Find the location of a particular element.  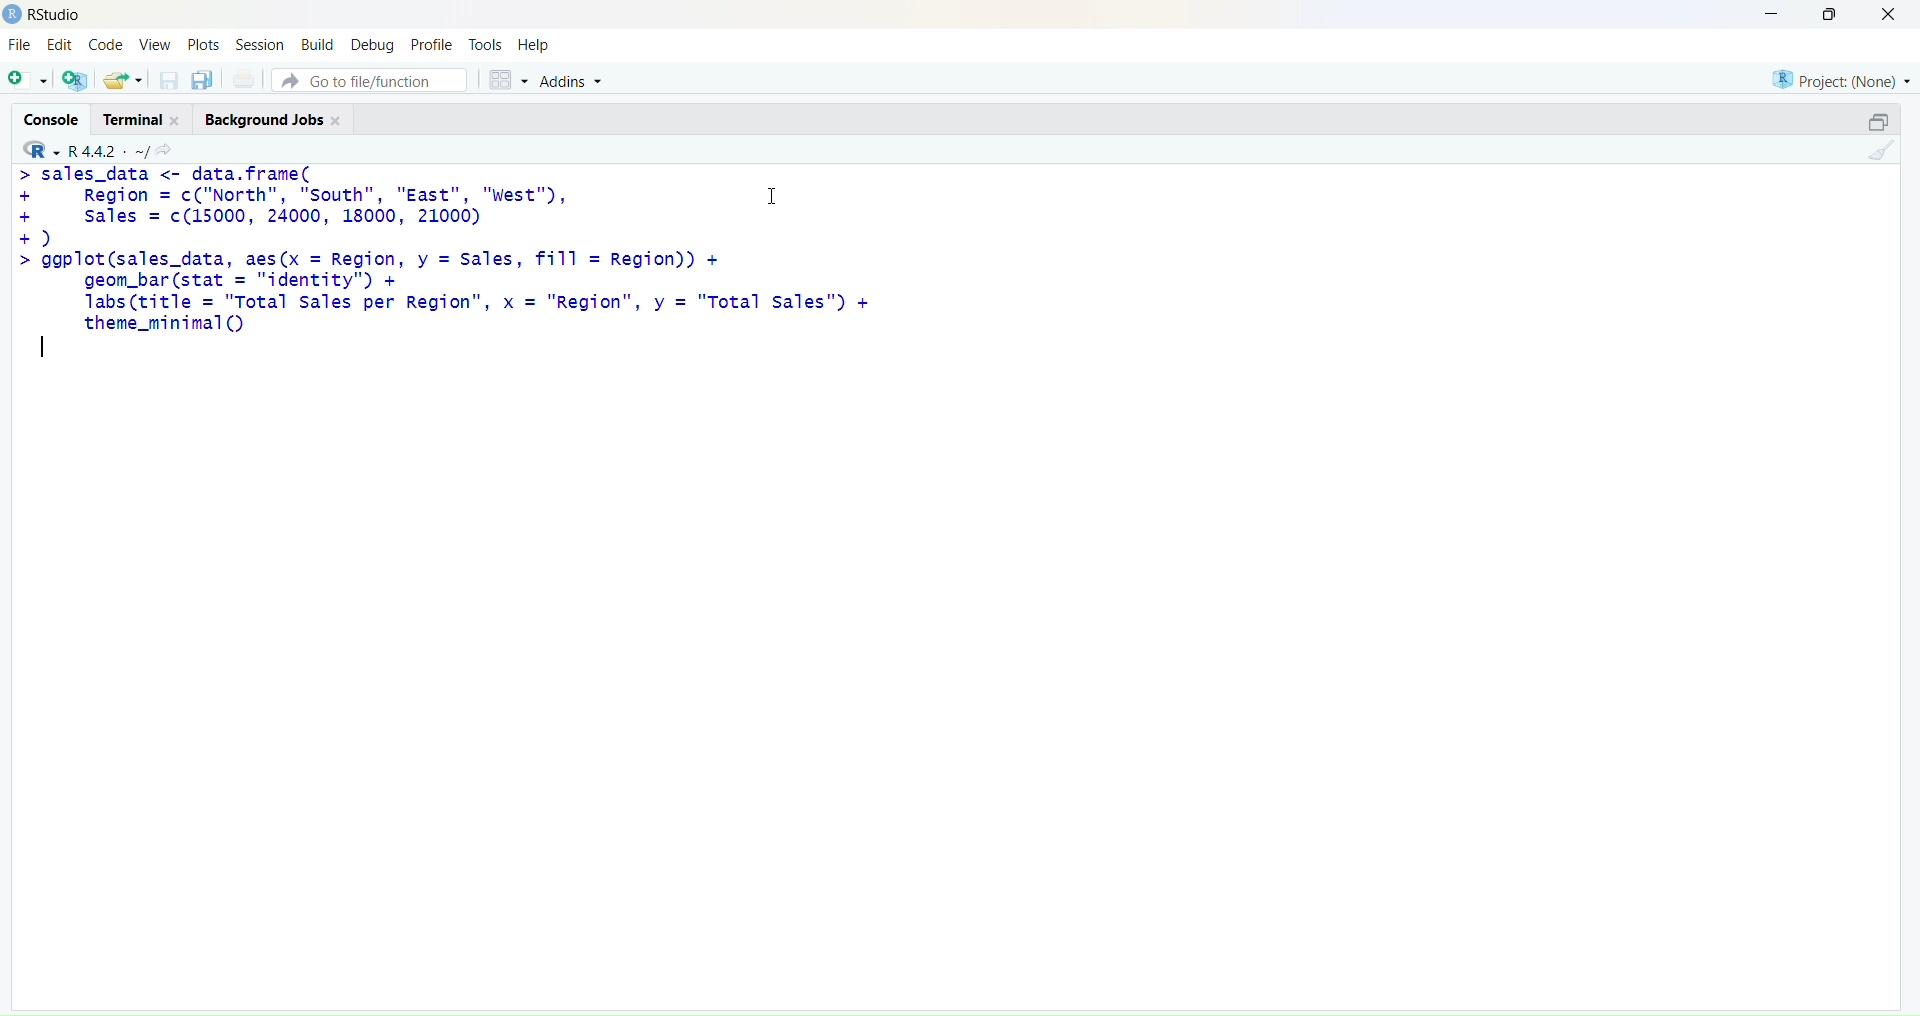

File is located at coordinates (20, 46).